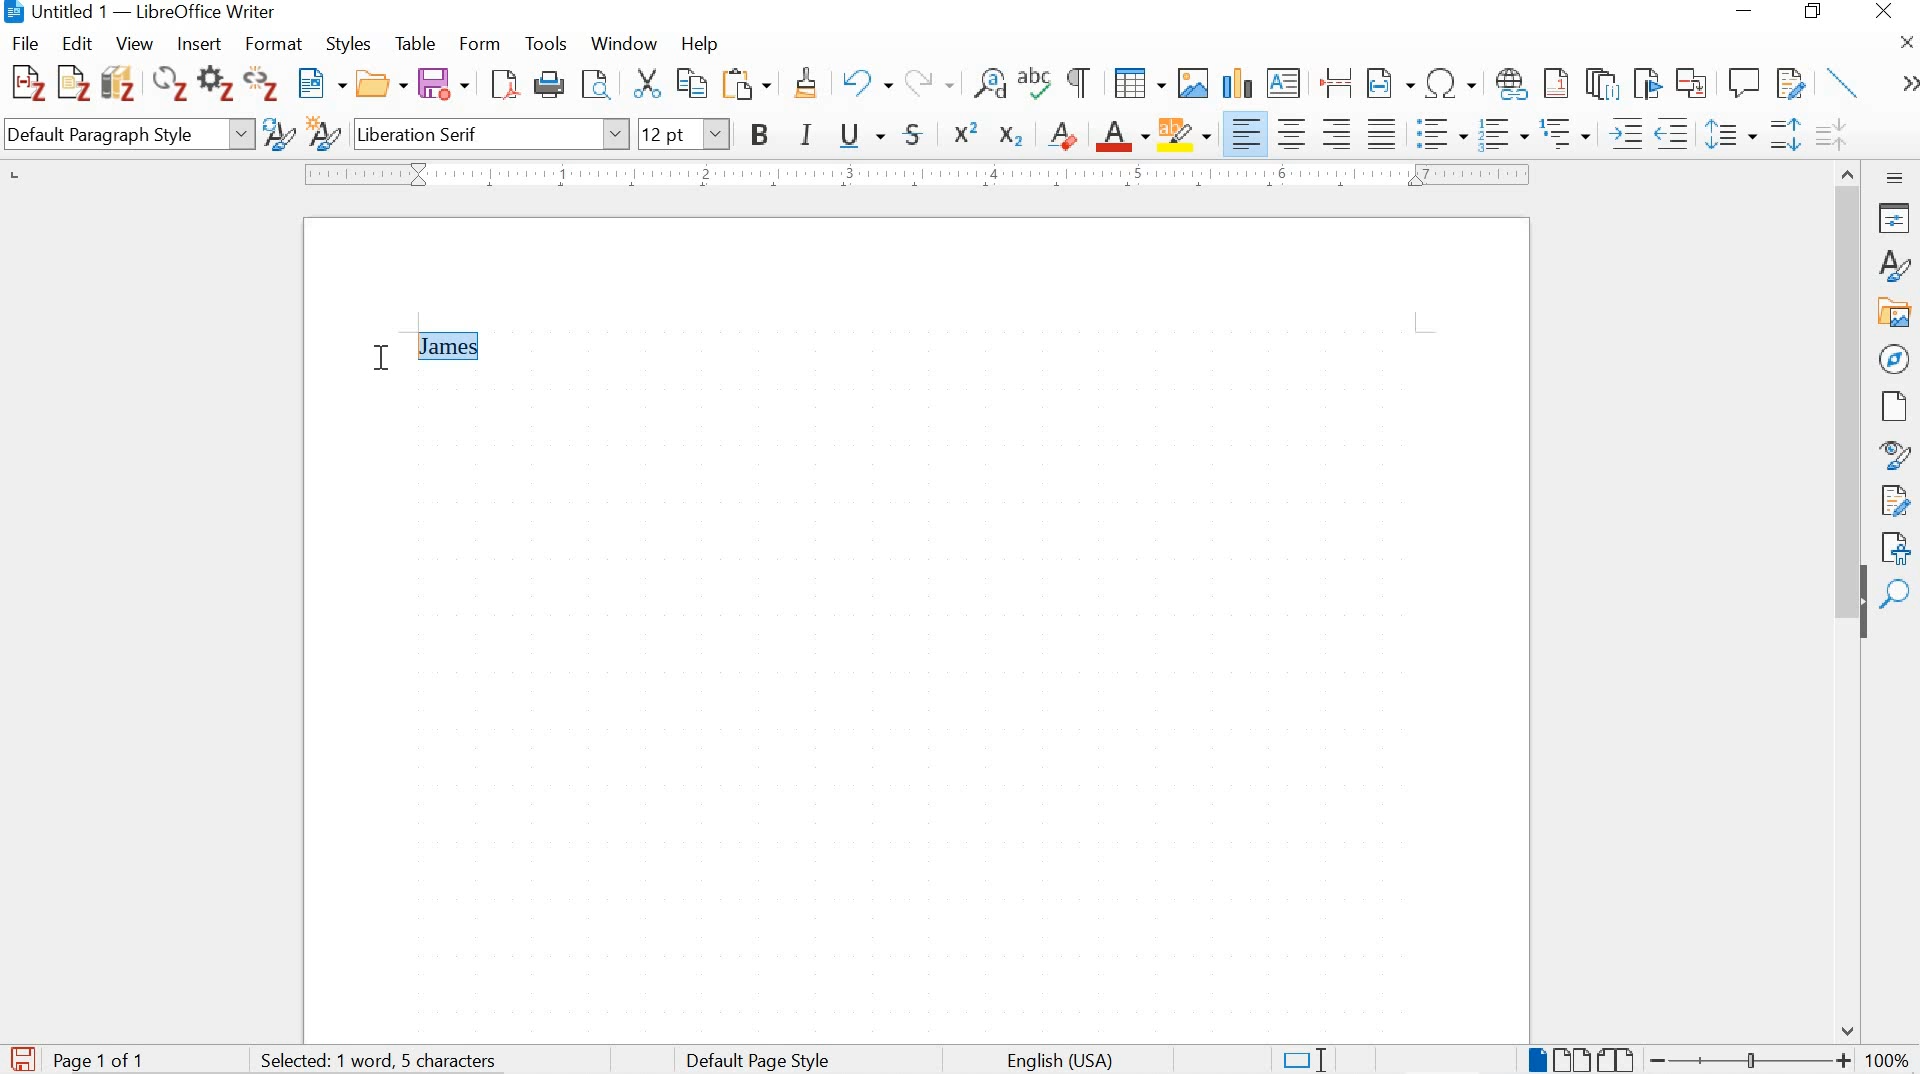 Image resolution: width=1920 pixels, height=1074 pixels. I want to click on Properties, so click(1897, 218).